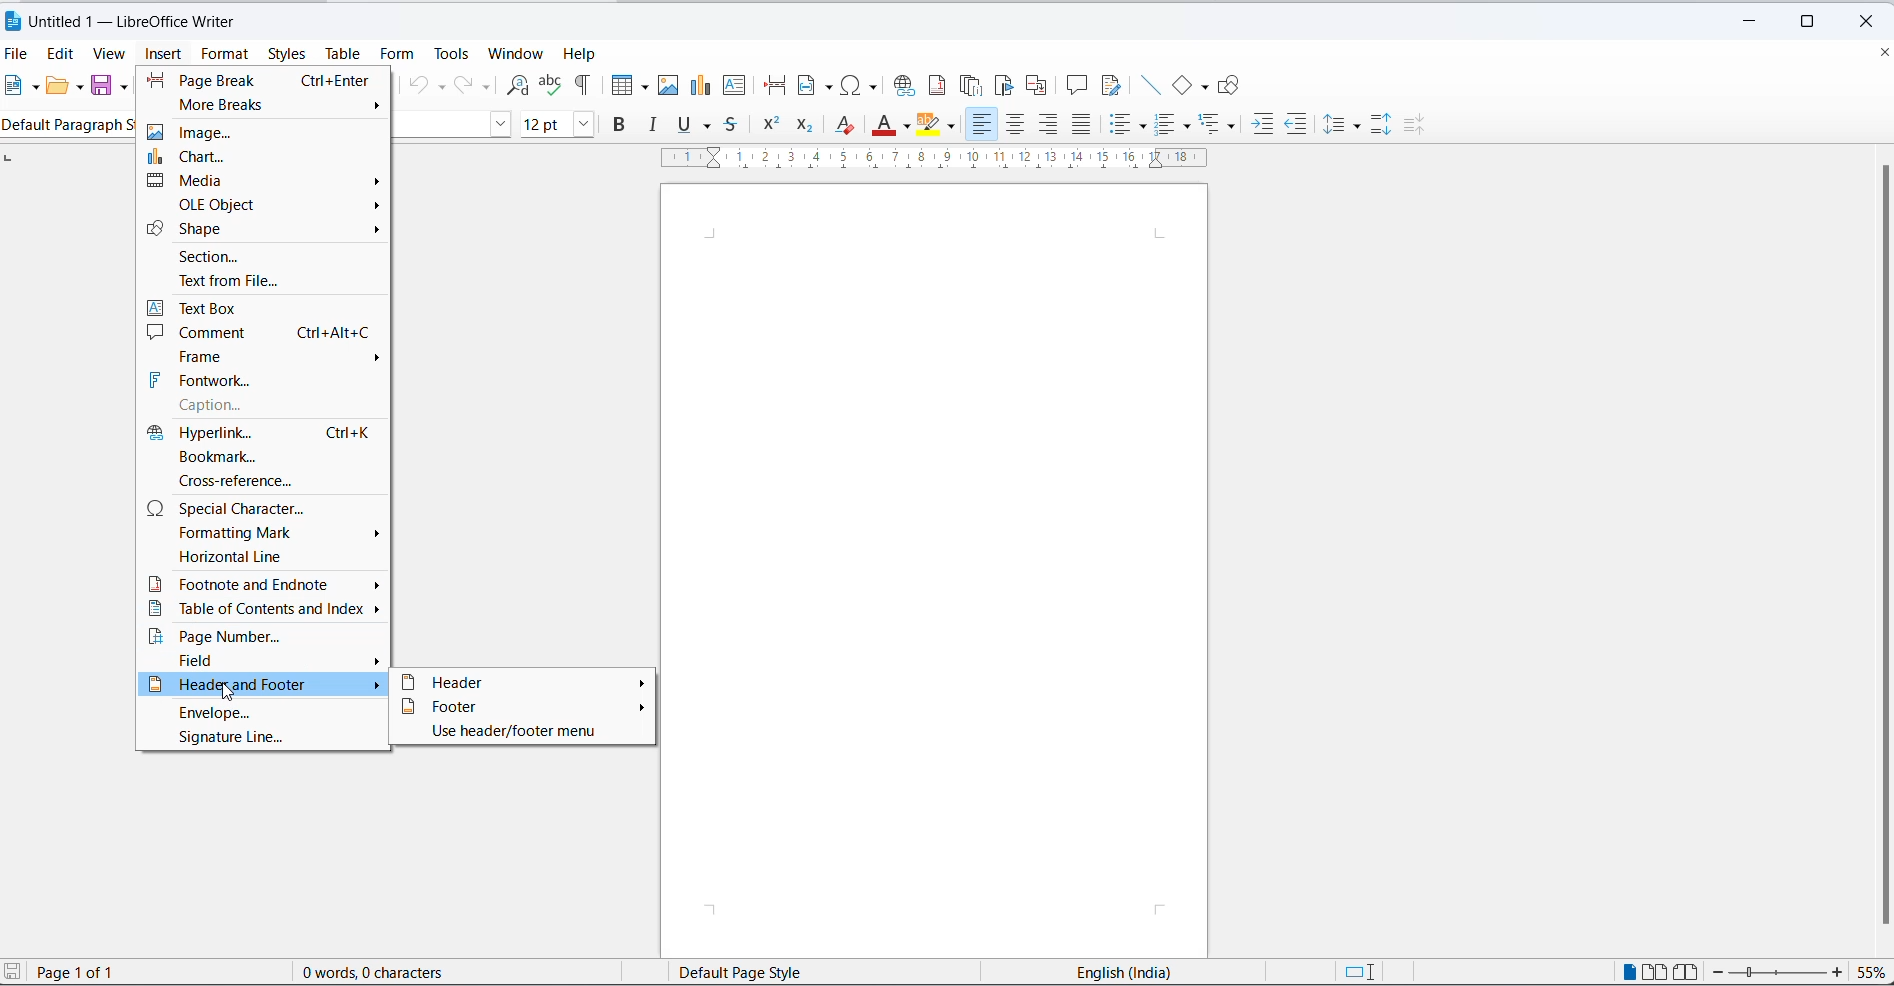  What do you see at coordinates (268, 206) in the screenshot?
I see `OLE Object` at bounding box center [268, 206].